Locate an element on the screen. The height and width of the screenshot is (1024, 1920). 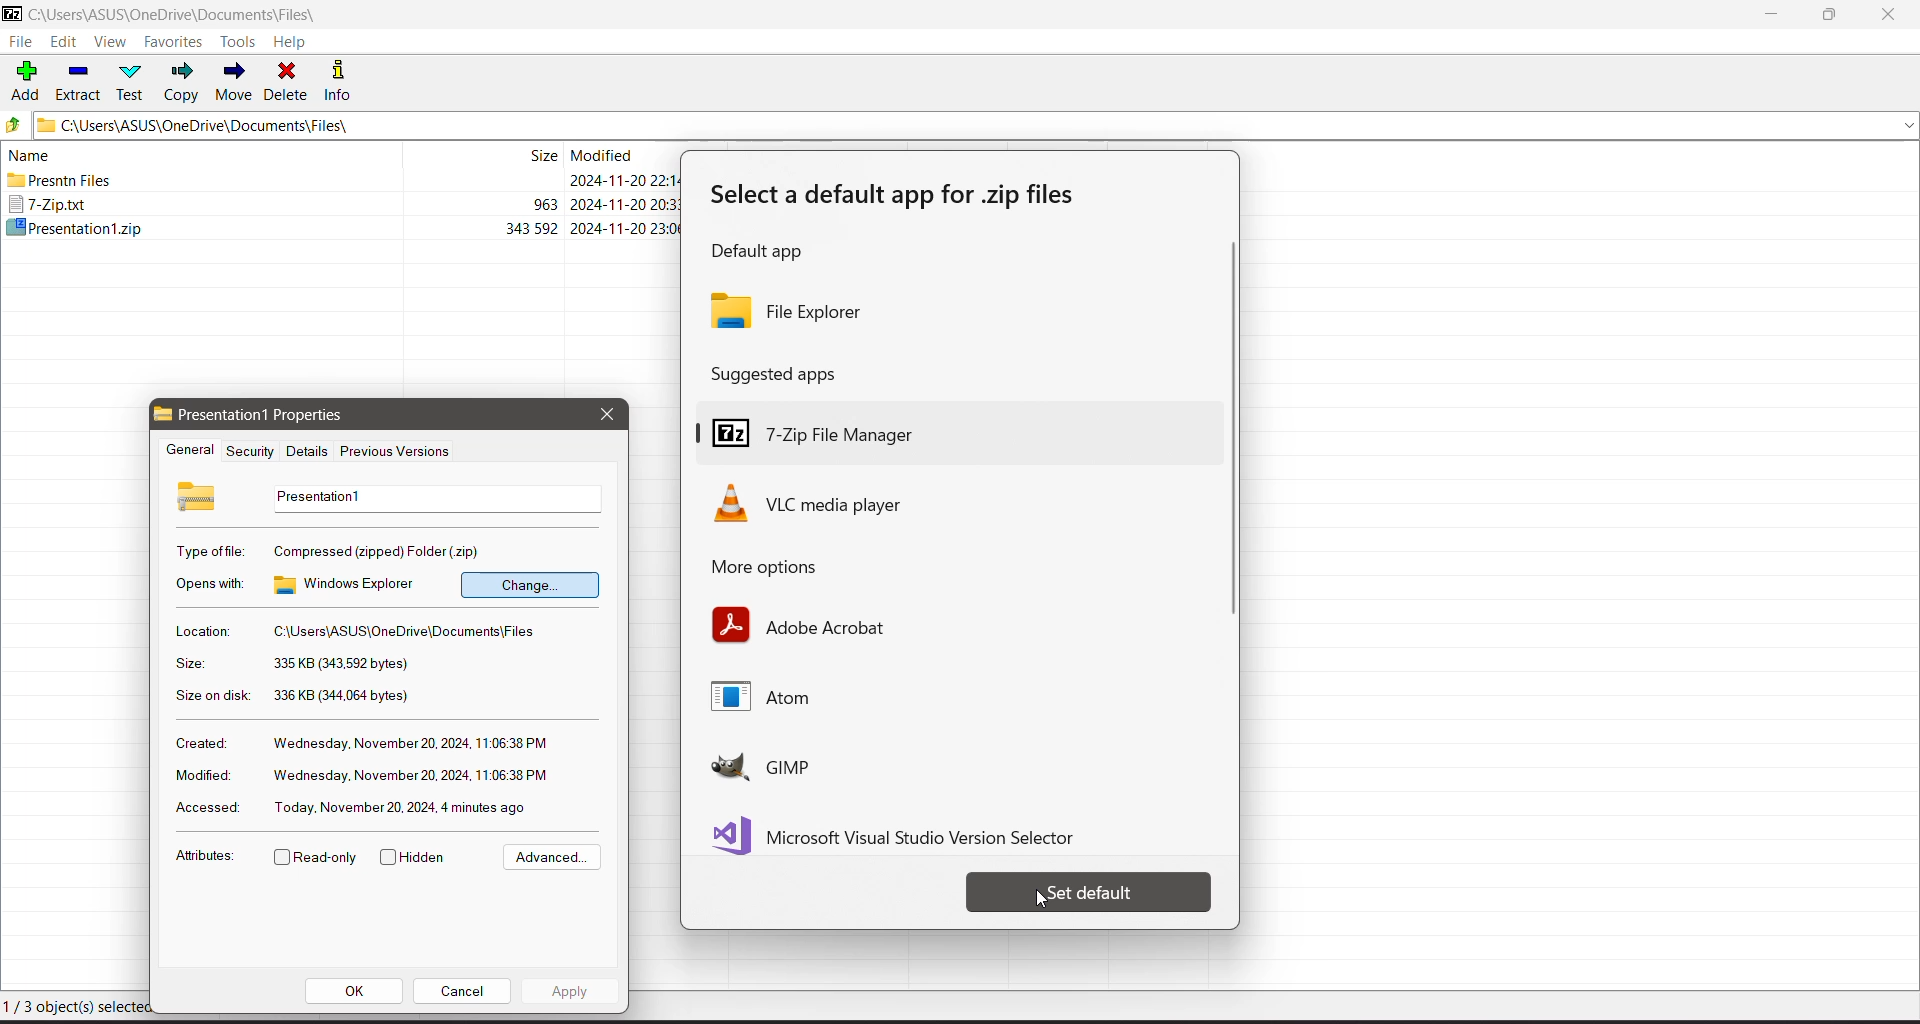
View is located at coordinates (110, 43).